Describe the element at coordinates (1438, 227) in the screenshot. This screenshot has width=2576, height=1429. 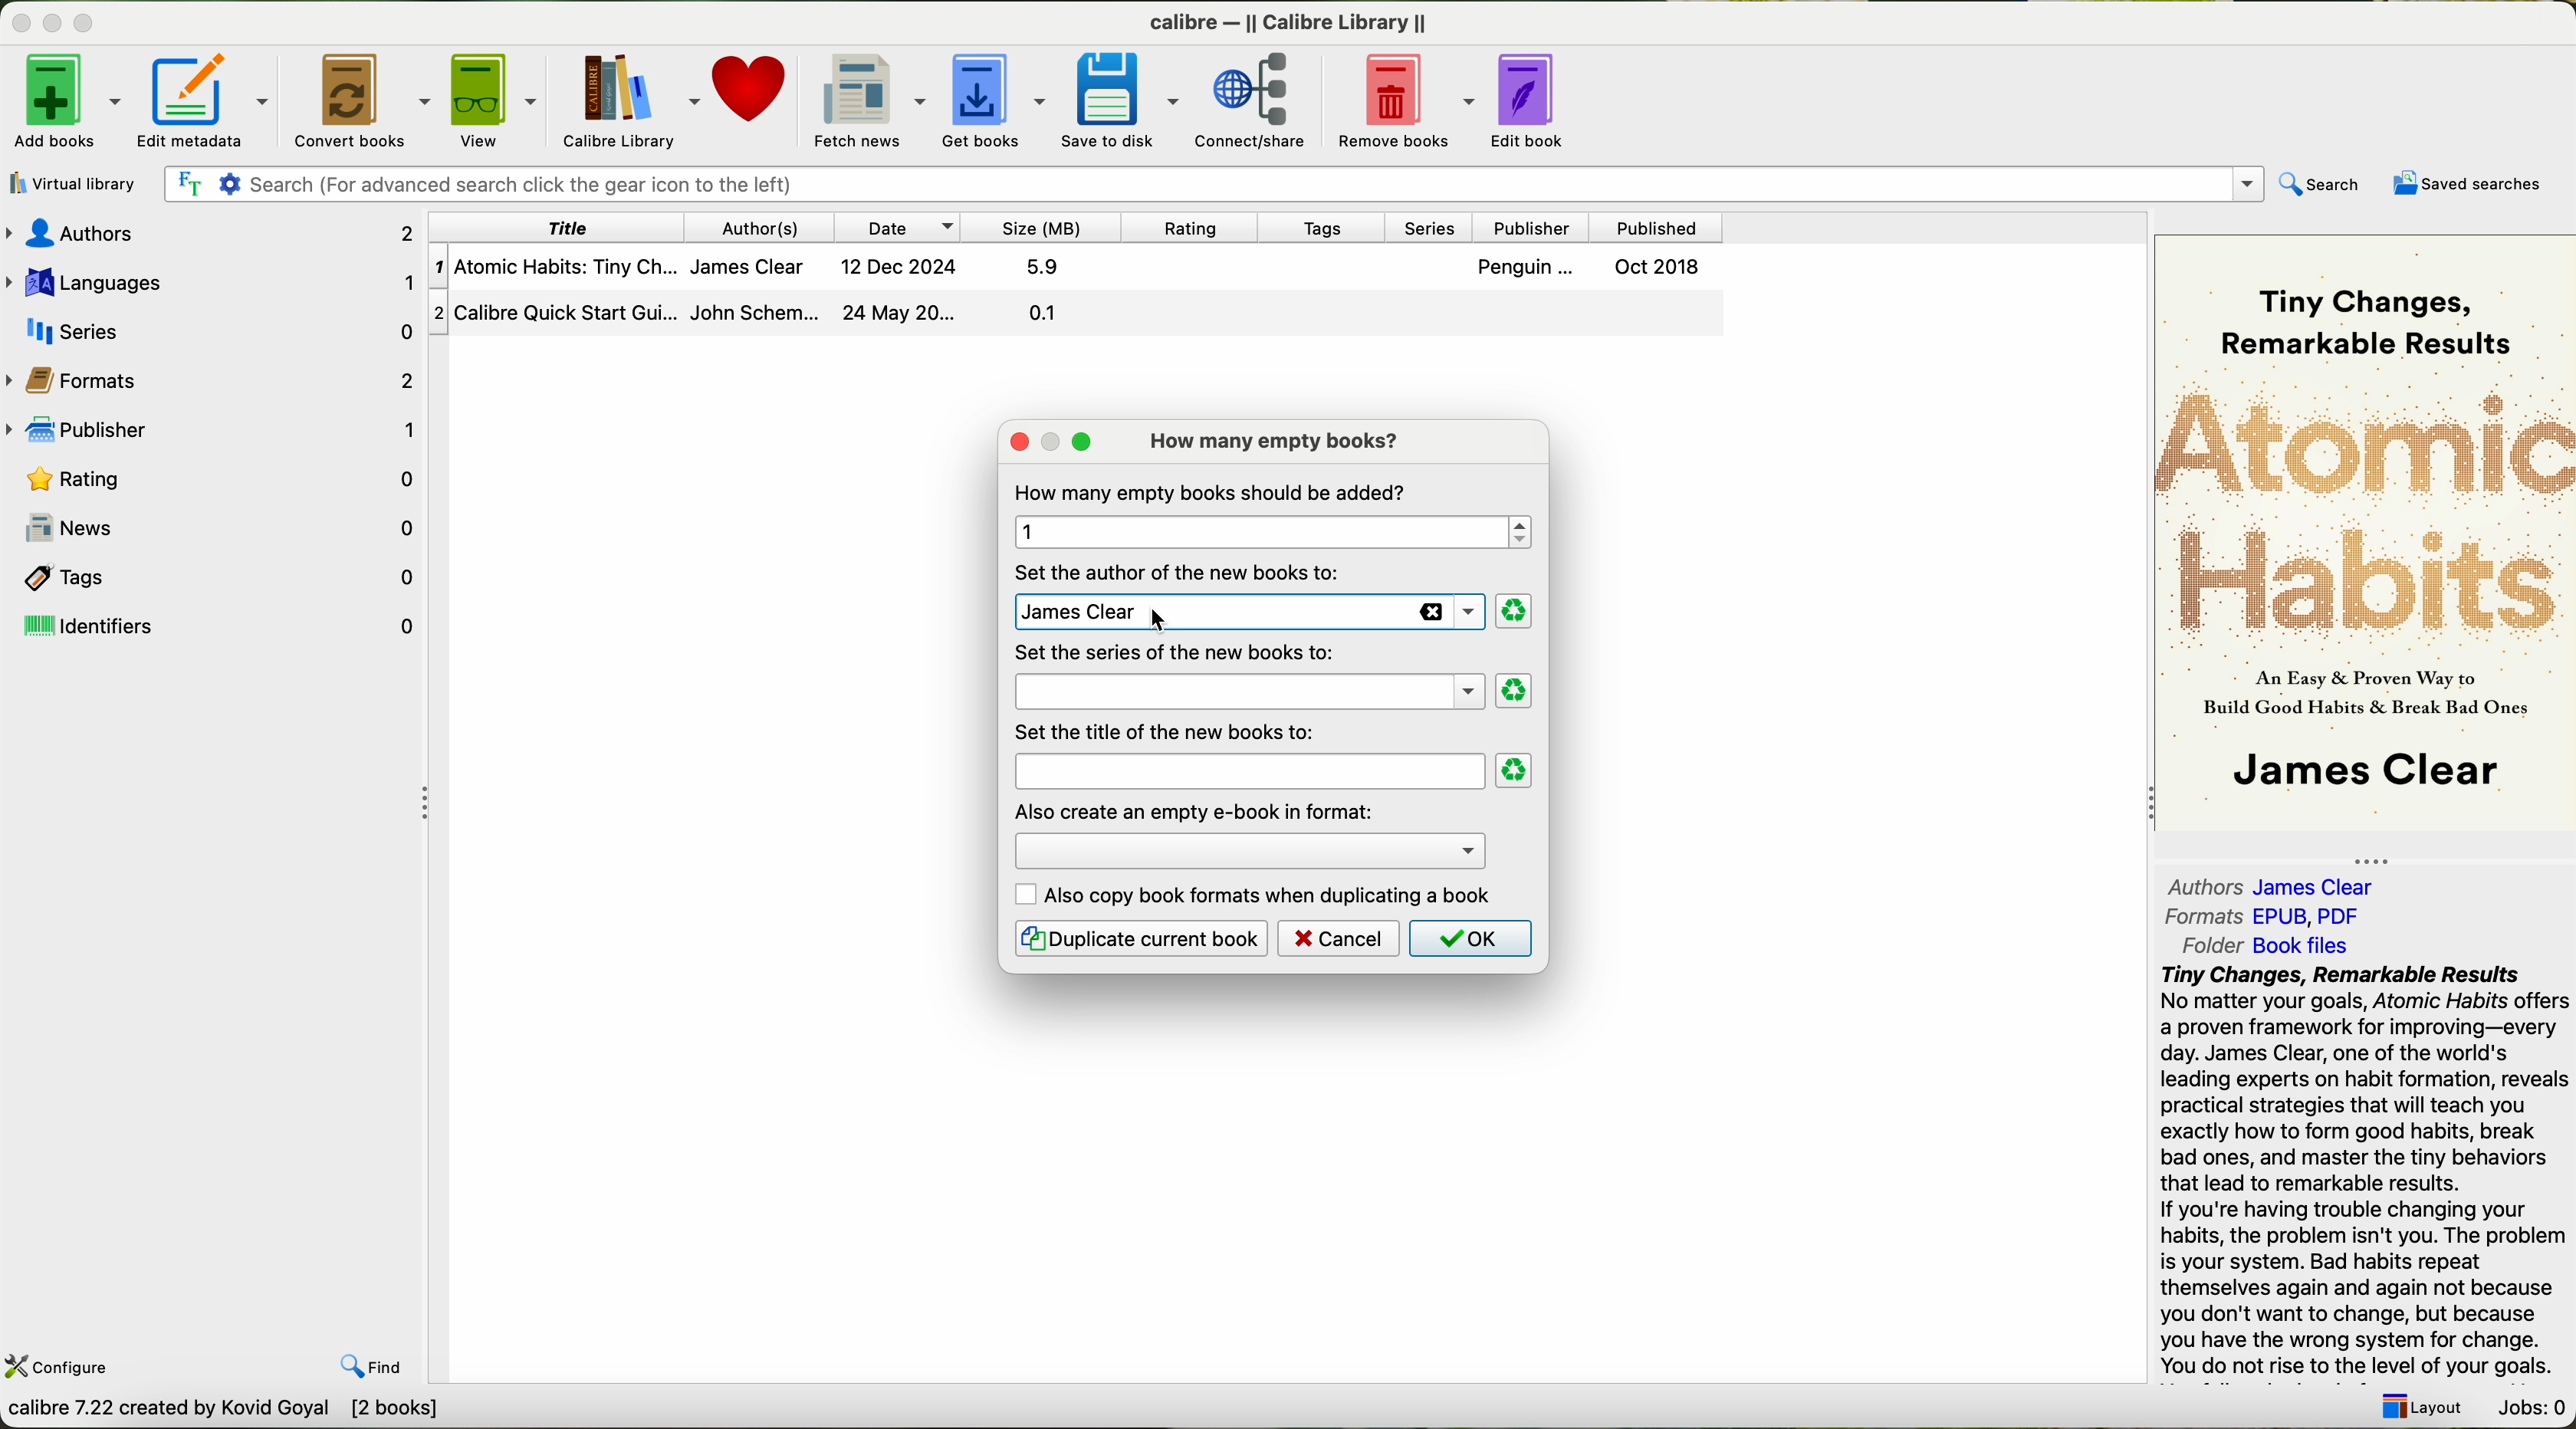
I see `series` at that location.